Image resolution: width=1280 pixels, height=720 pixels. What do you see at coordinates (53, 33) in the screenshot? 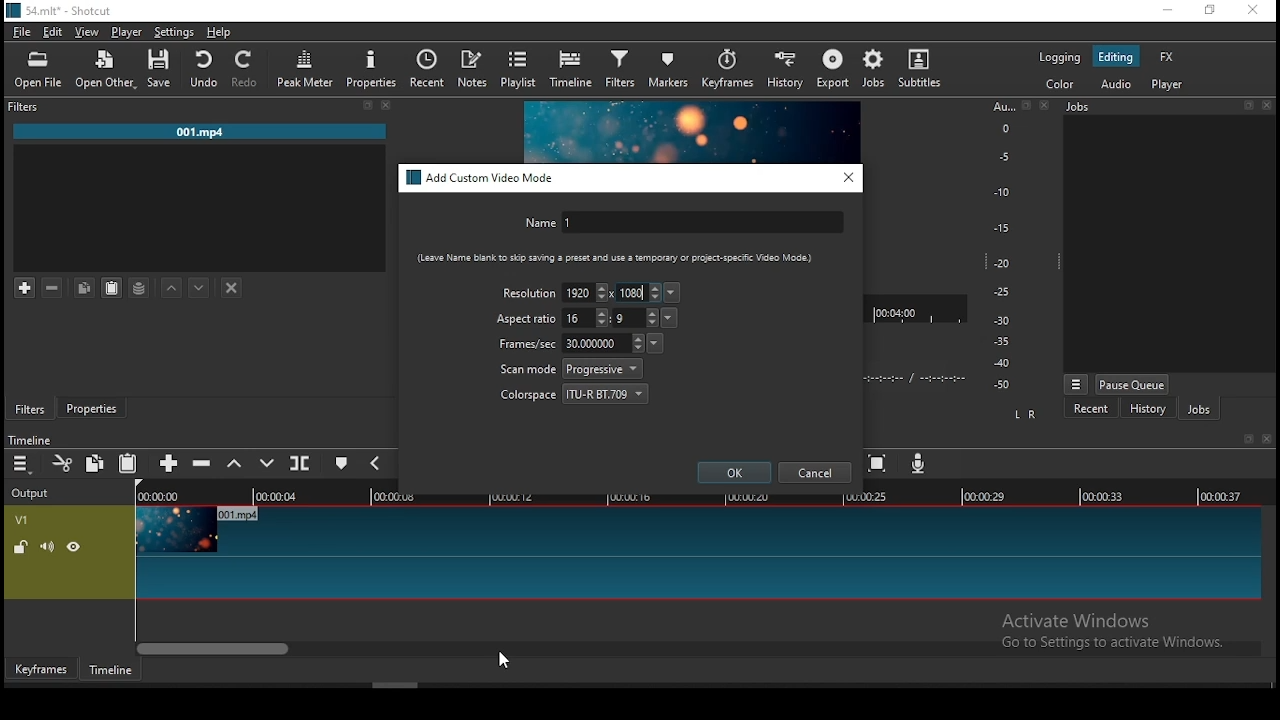
I see `edit` at bounding box center [53, 33].